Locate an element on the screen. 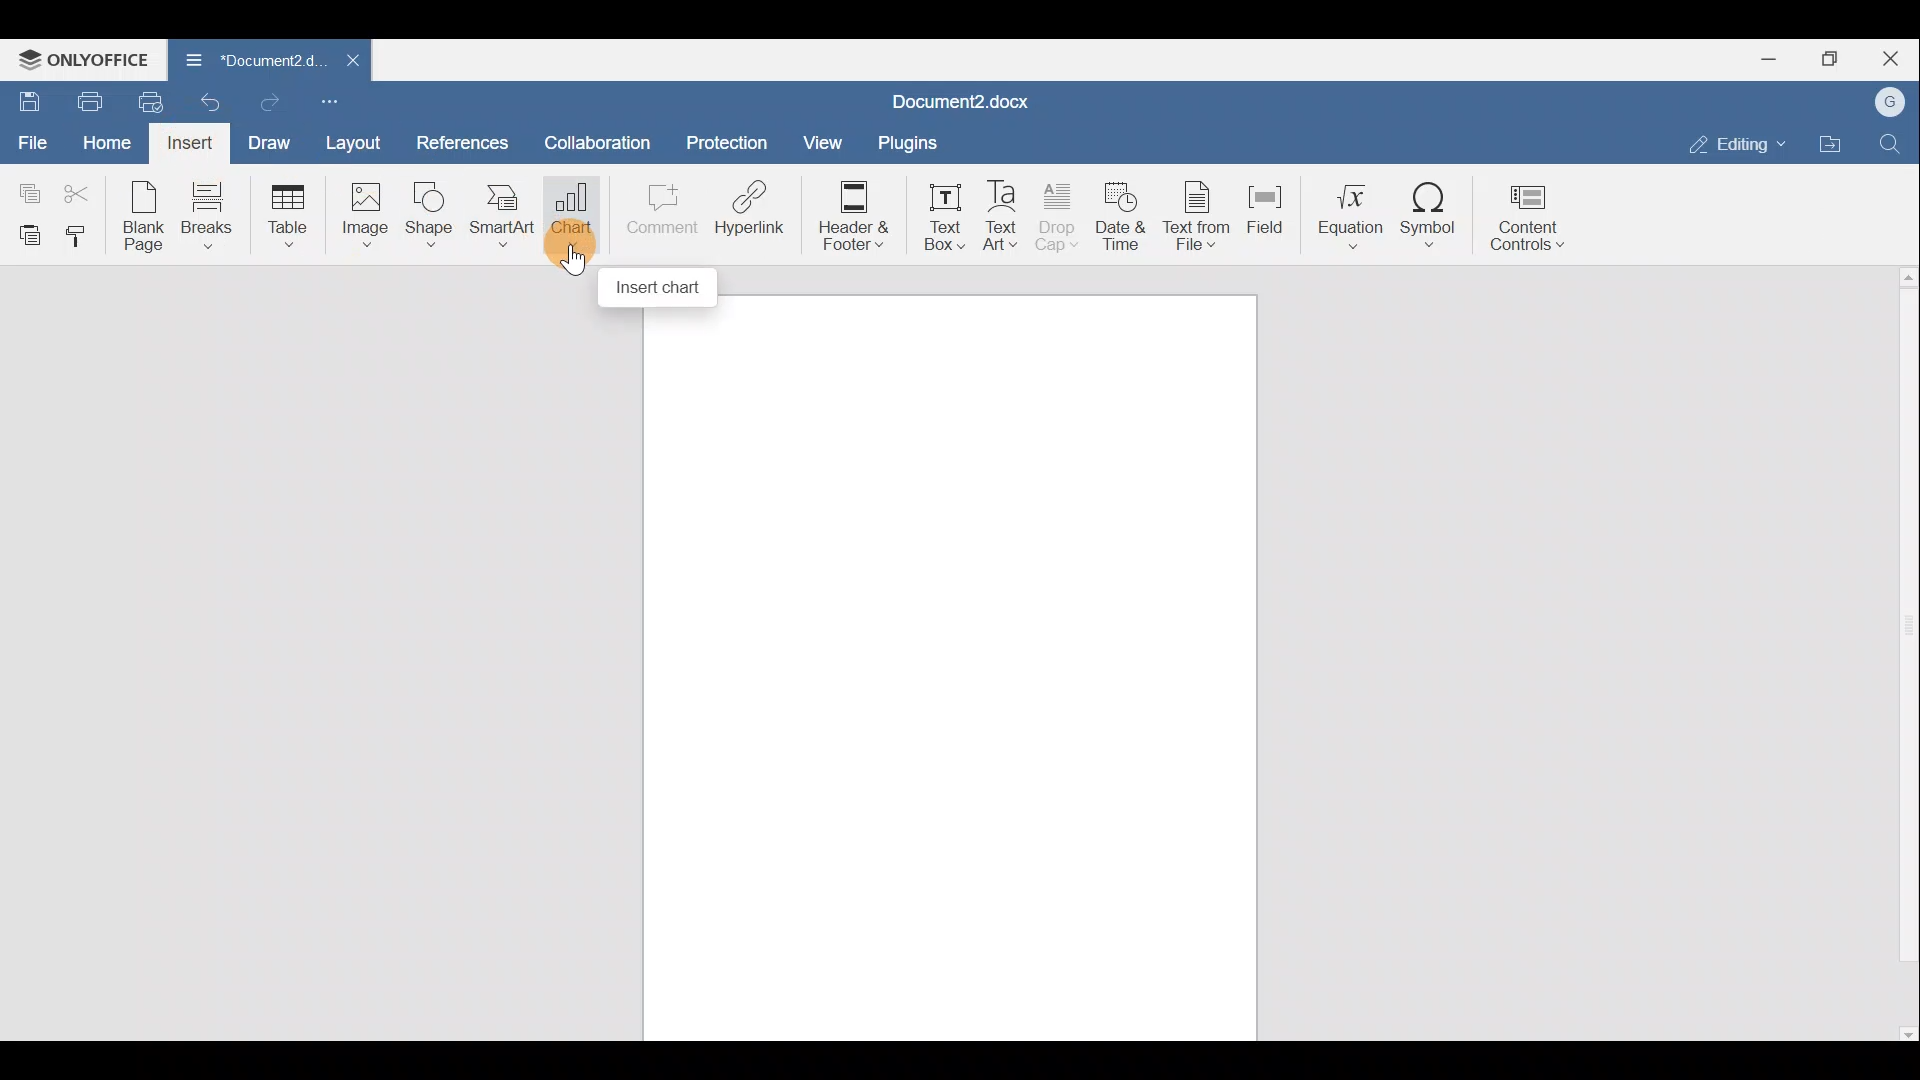 This screenshot has width=1920, height=1080. Open file location is located at coordinates (1830, 144).